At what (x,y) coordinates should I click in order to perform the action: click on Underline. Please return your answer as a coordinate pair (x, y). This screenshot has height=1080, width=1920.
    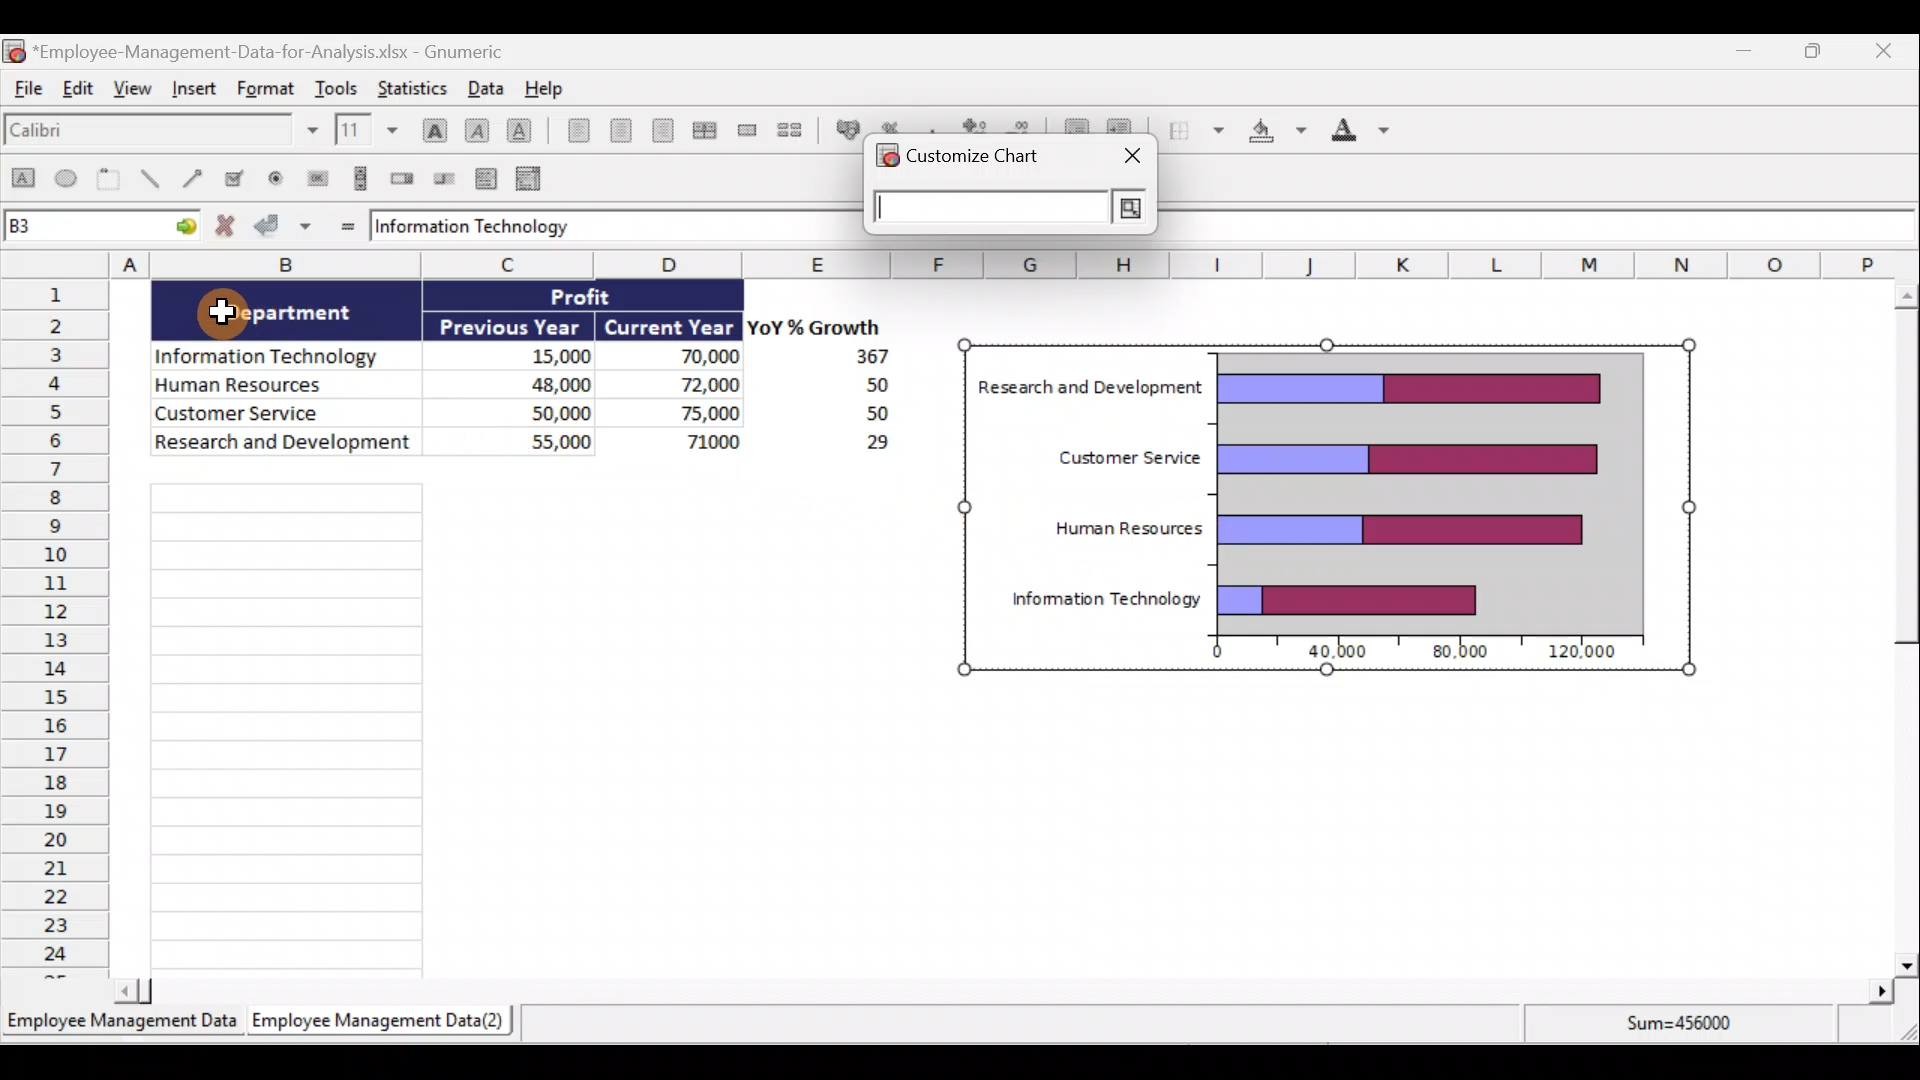
    Looking at the image, I should click on (524, 134).